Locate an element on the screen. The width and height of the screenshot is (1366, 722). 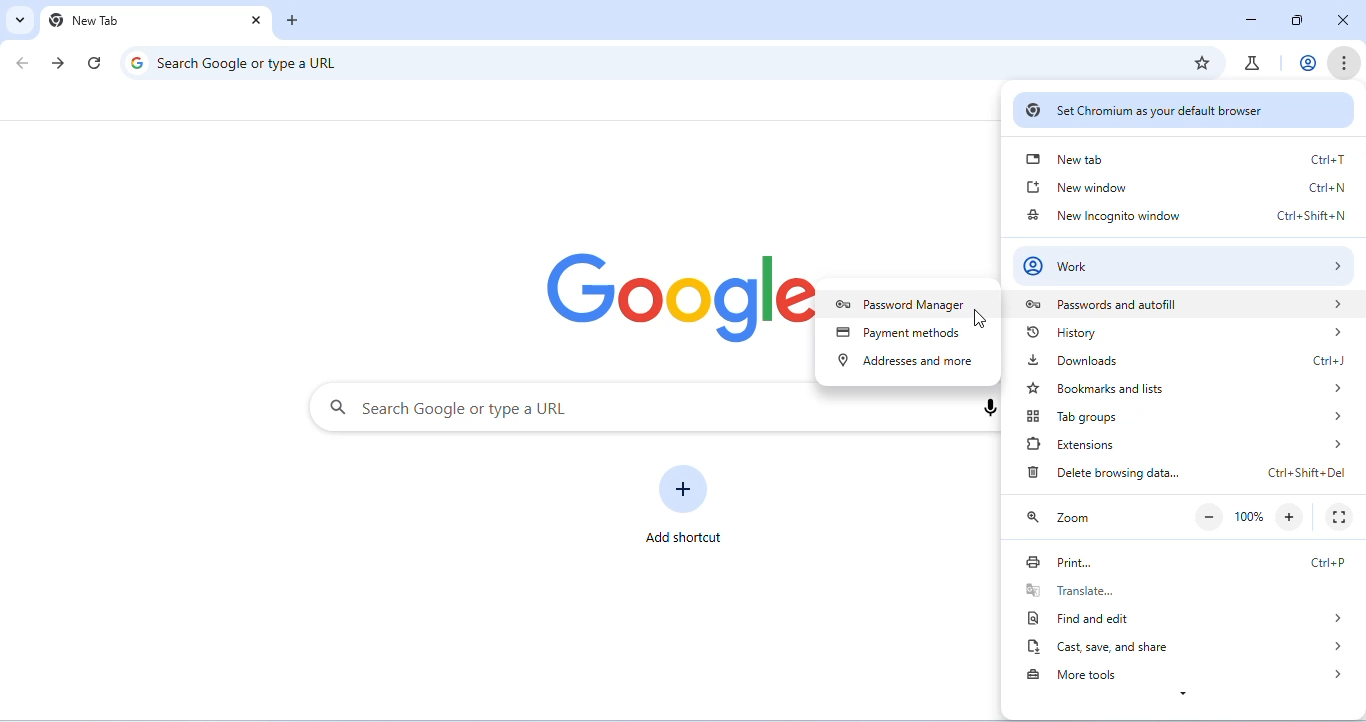
google is located at coordinates (676, 300).